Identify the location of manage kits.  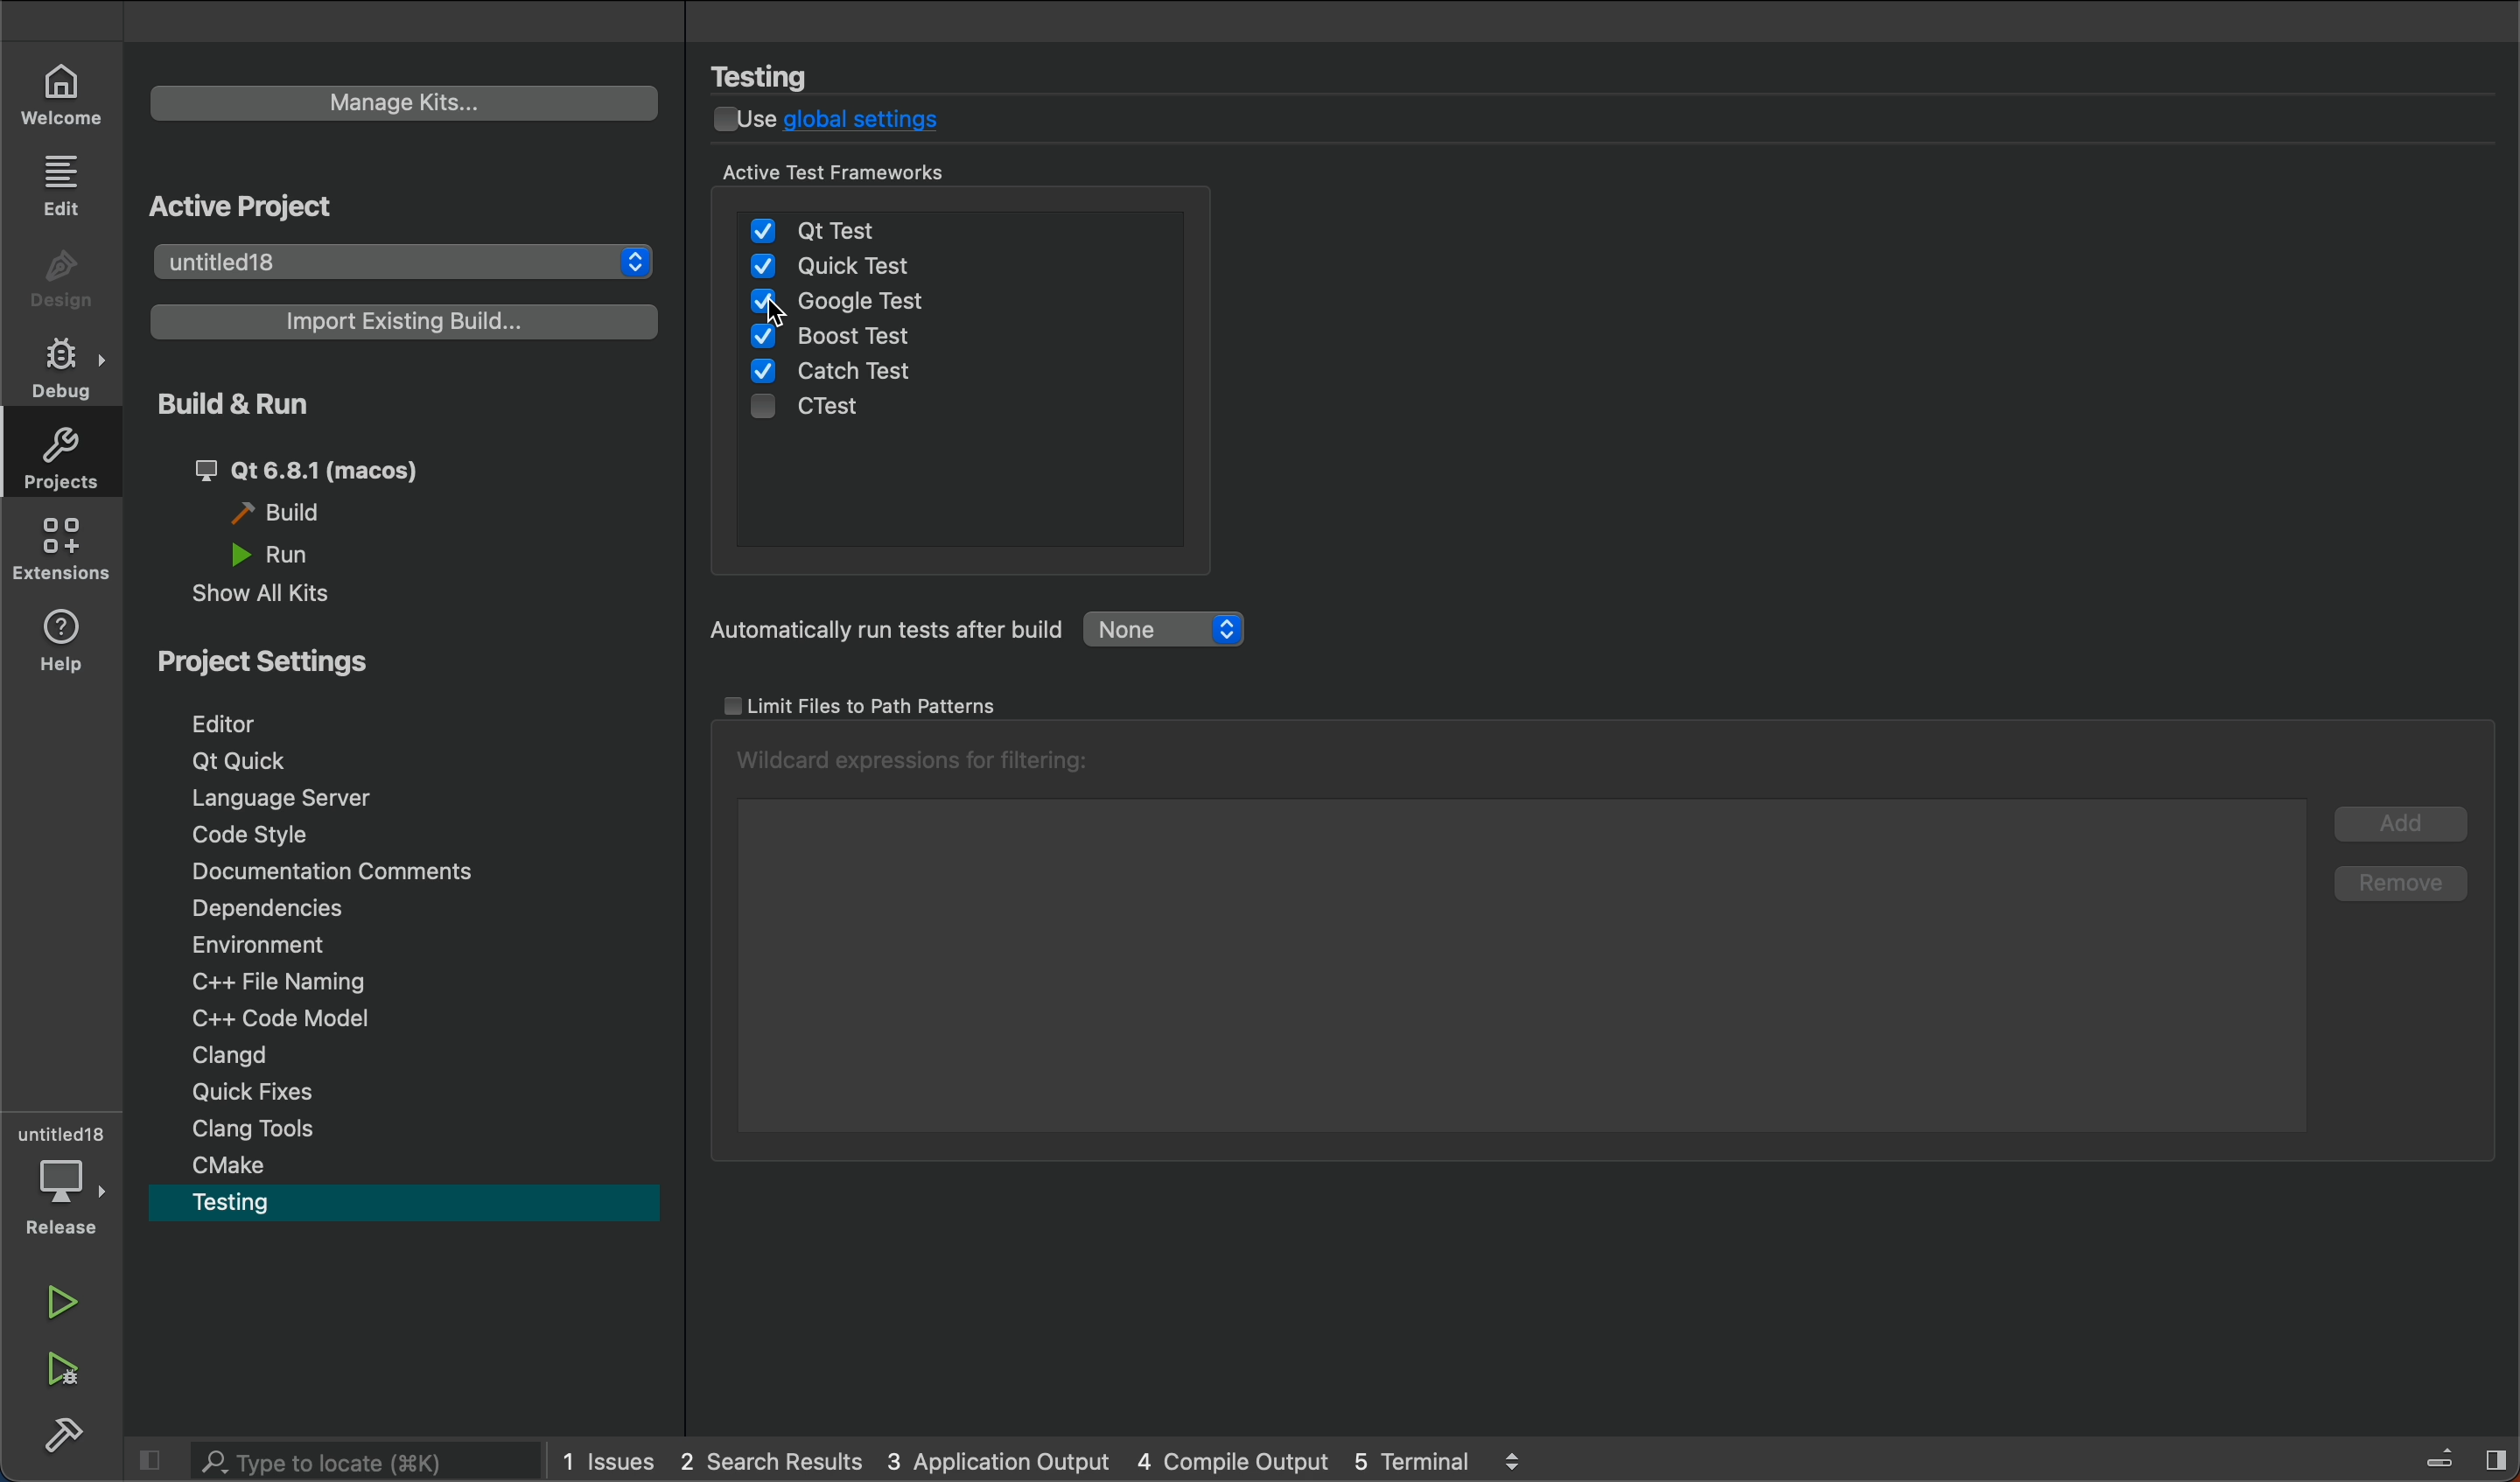
(405, 101).